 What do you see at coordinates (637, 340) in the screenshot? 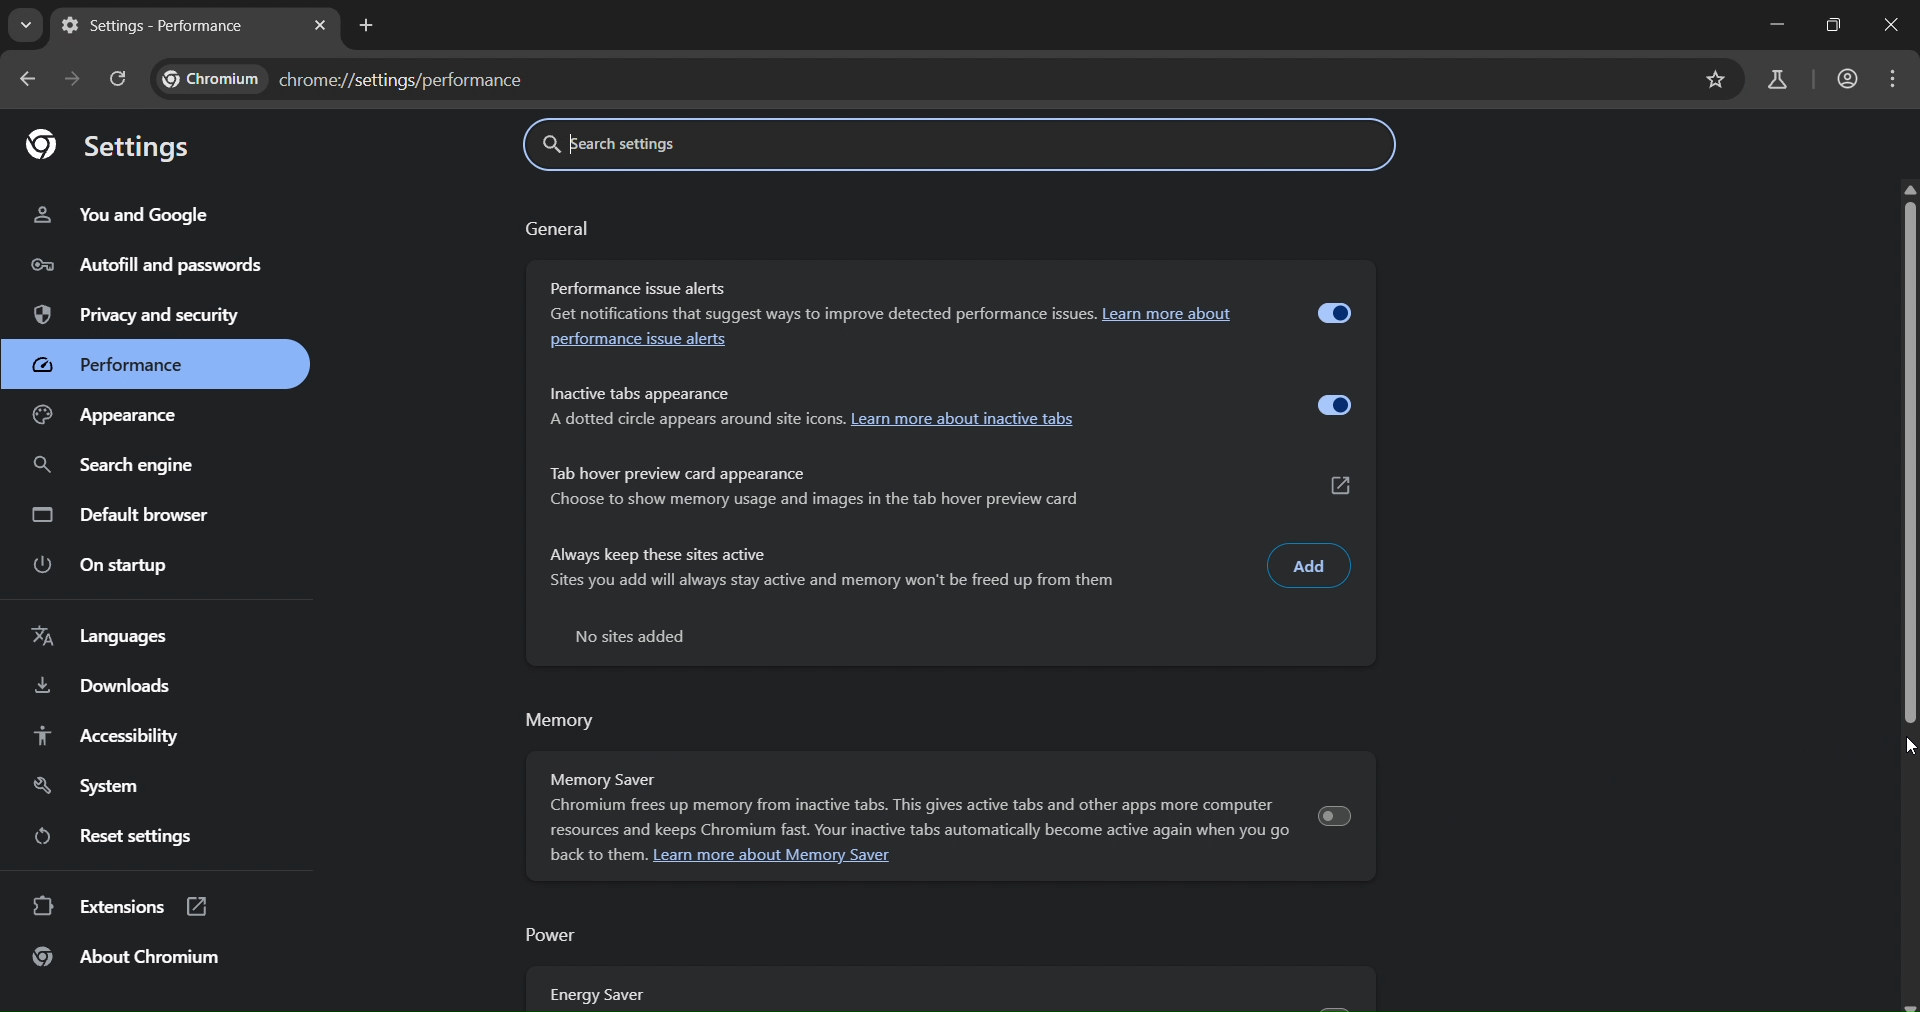
I see `performance issue alerts` at bounding box center [637, 340].